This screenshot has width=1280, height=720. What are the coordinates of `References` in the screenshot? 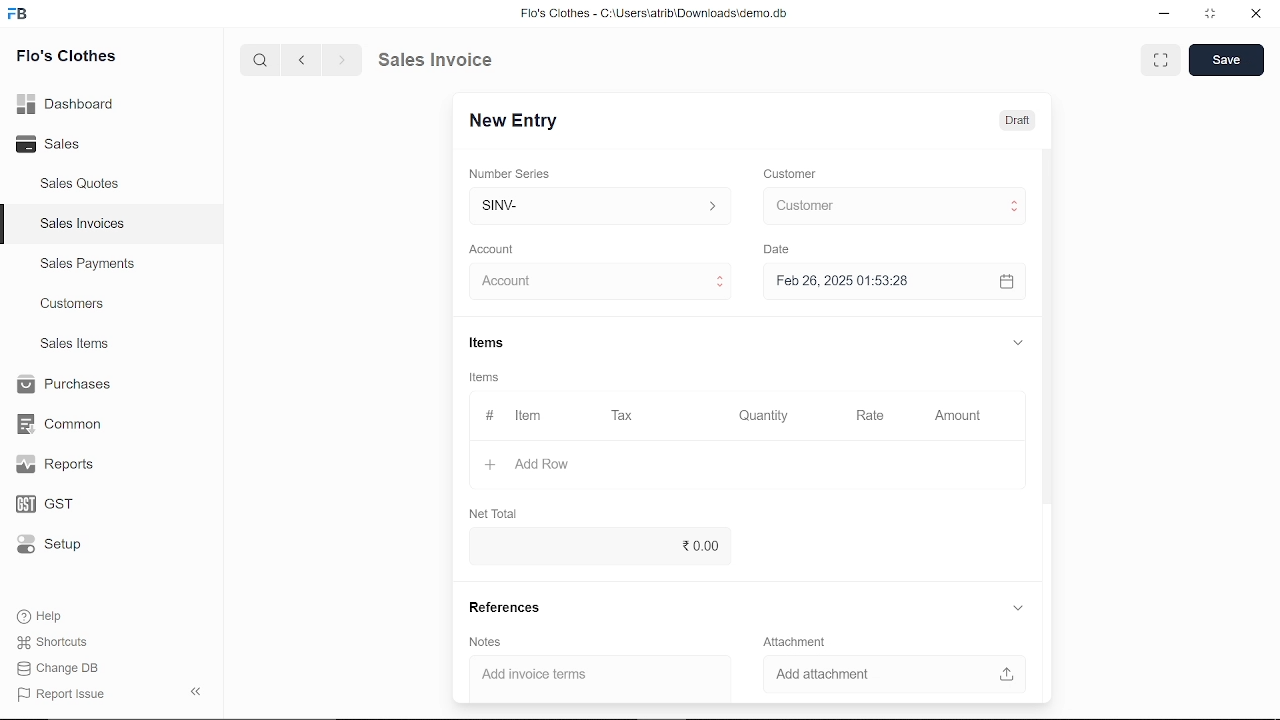 It's located at (501, 607).